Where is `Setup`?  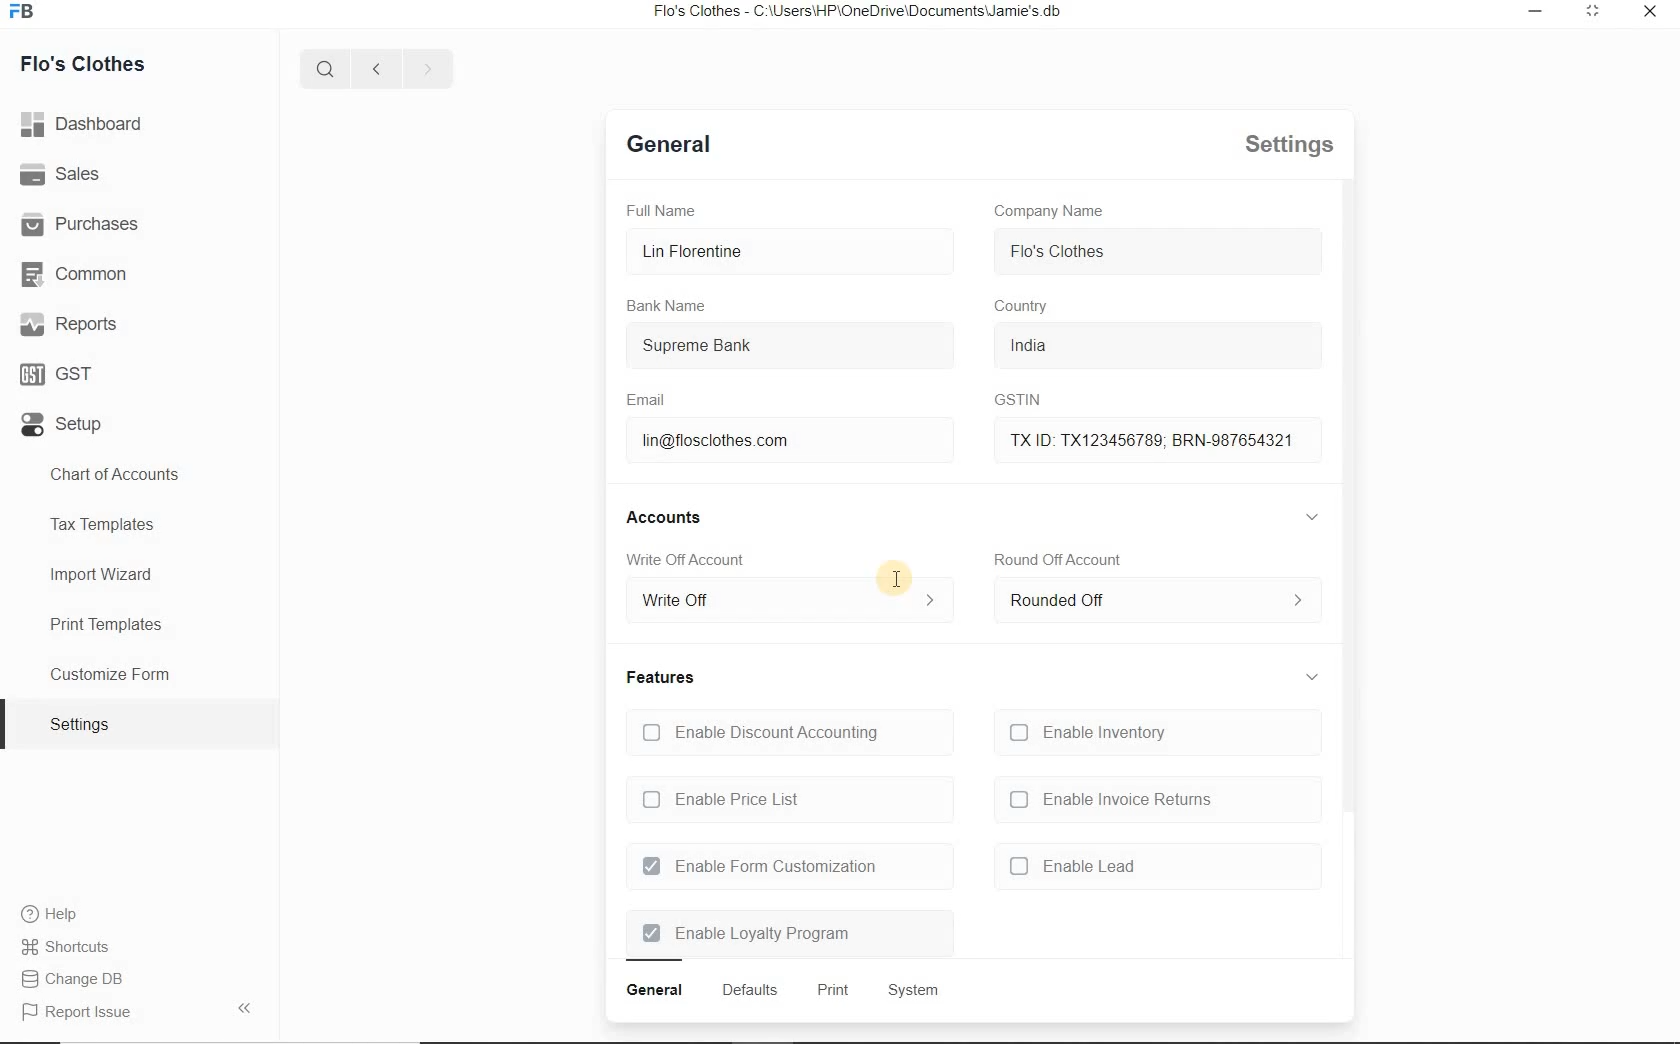 Setup is located at coordinates (60, 429).